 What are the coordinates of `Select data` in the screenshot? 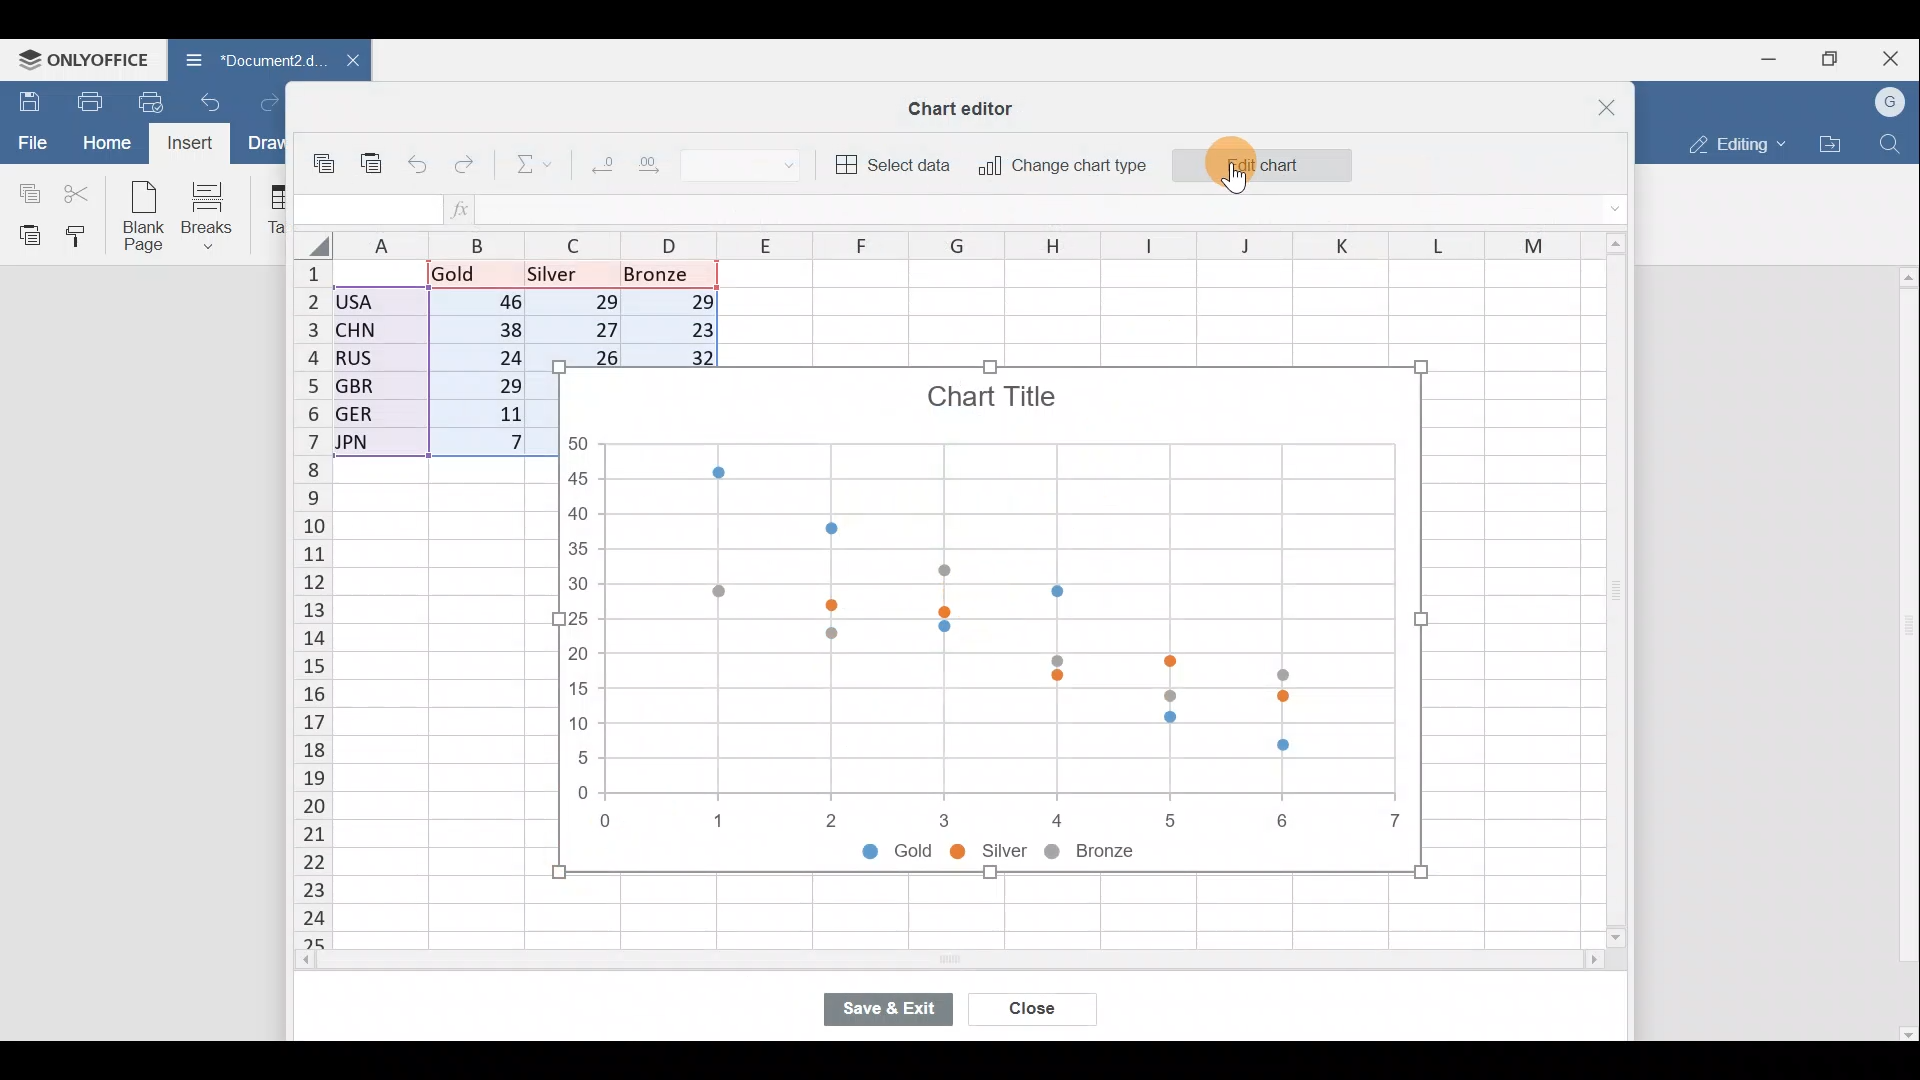 It's located at (895, 165).